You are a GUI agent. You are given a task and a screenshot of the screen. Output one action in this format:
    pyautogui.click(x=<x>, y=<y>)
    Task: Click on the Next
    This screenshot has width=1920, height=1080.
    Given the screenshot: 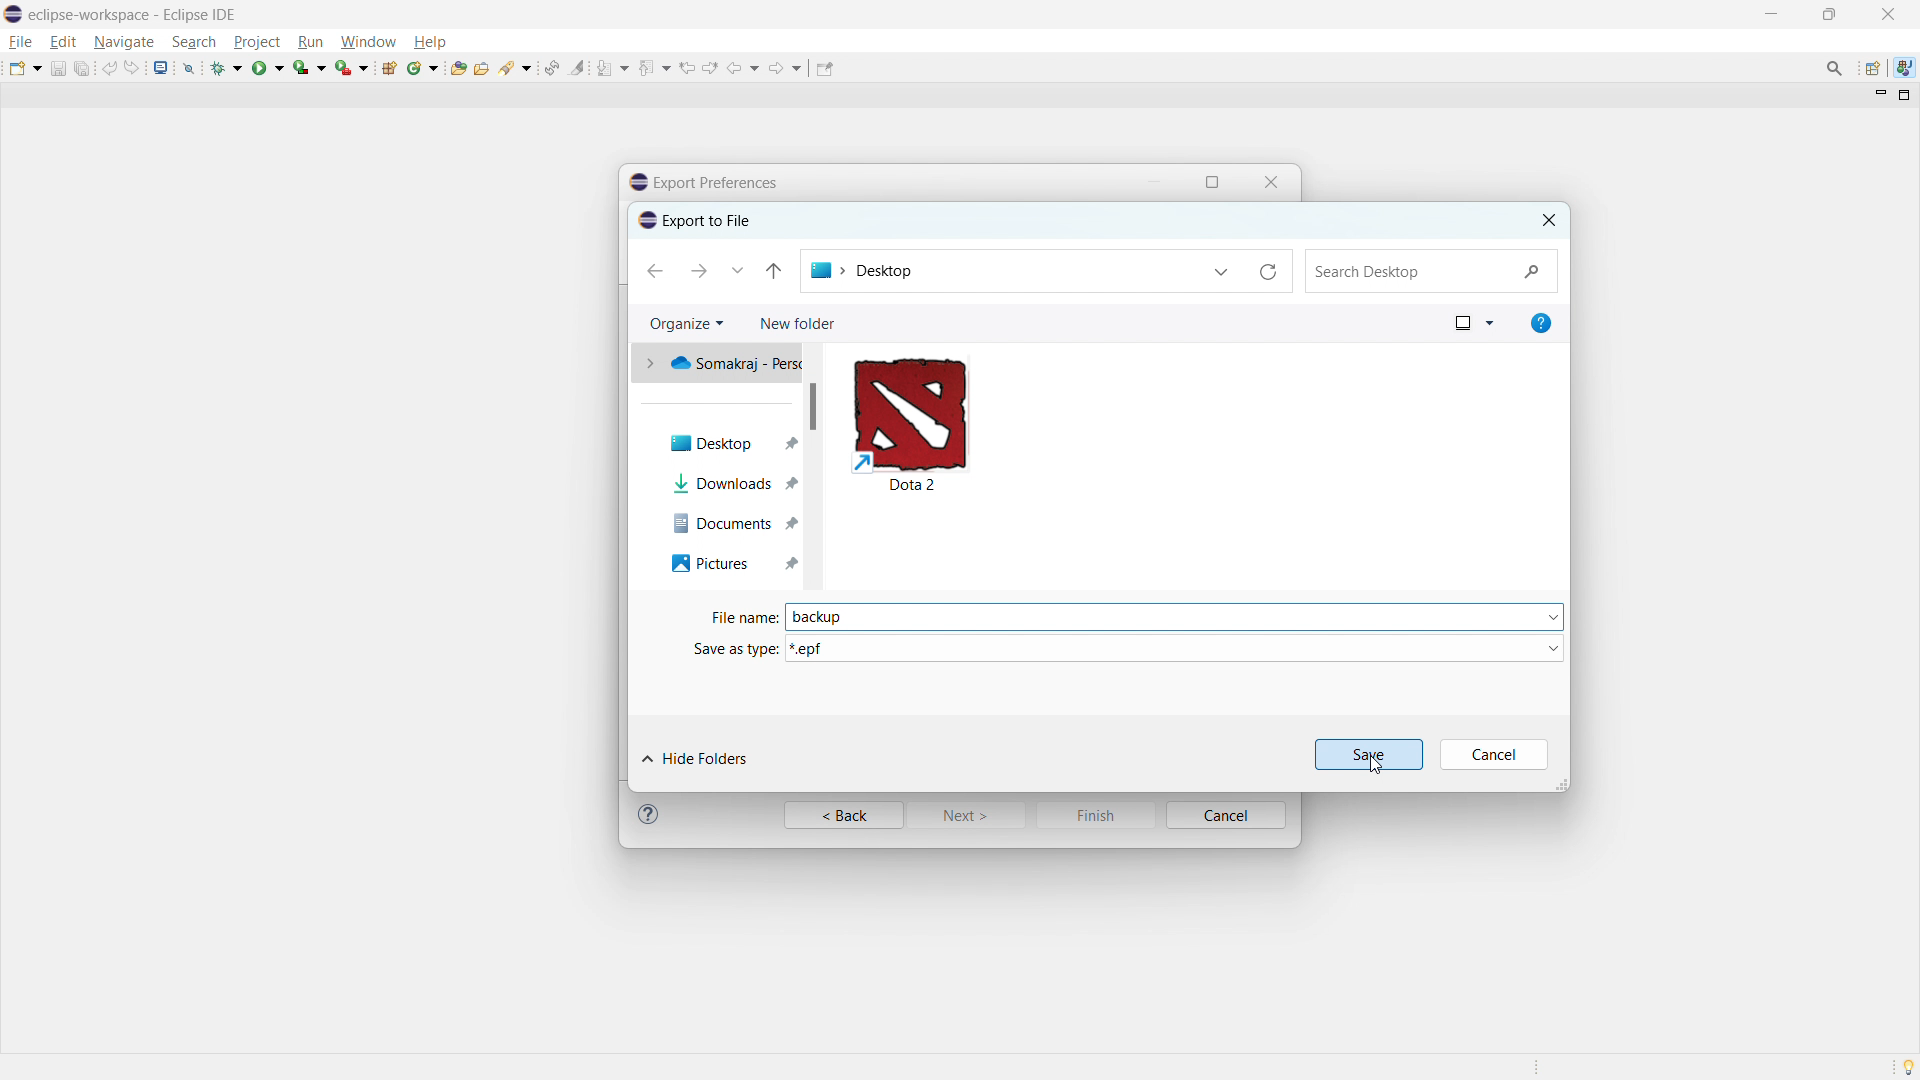 What is the action you would take?
    pyautogui.click(x=972, y=819)
    